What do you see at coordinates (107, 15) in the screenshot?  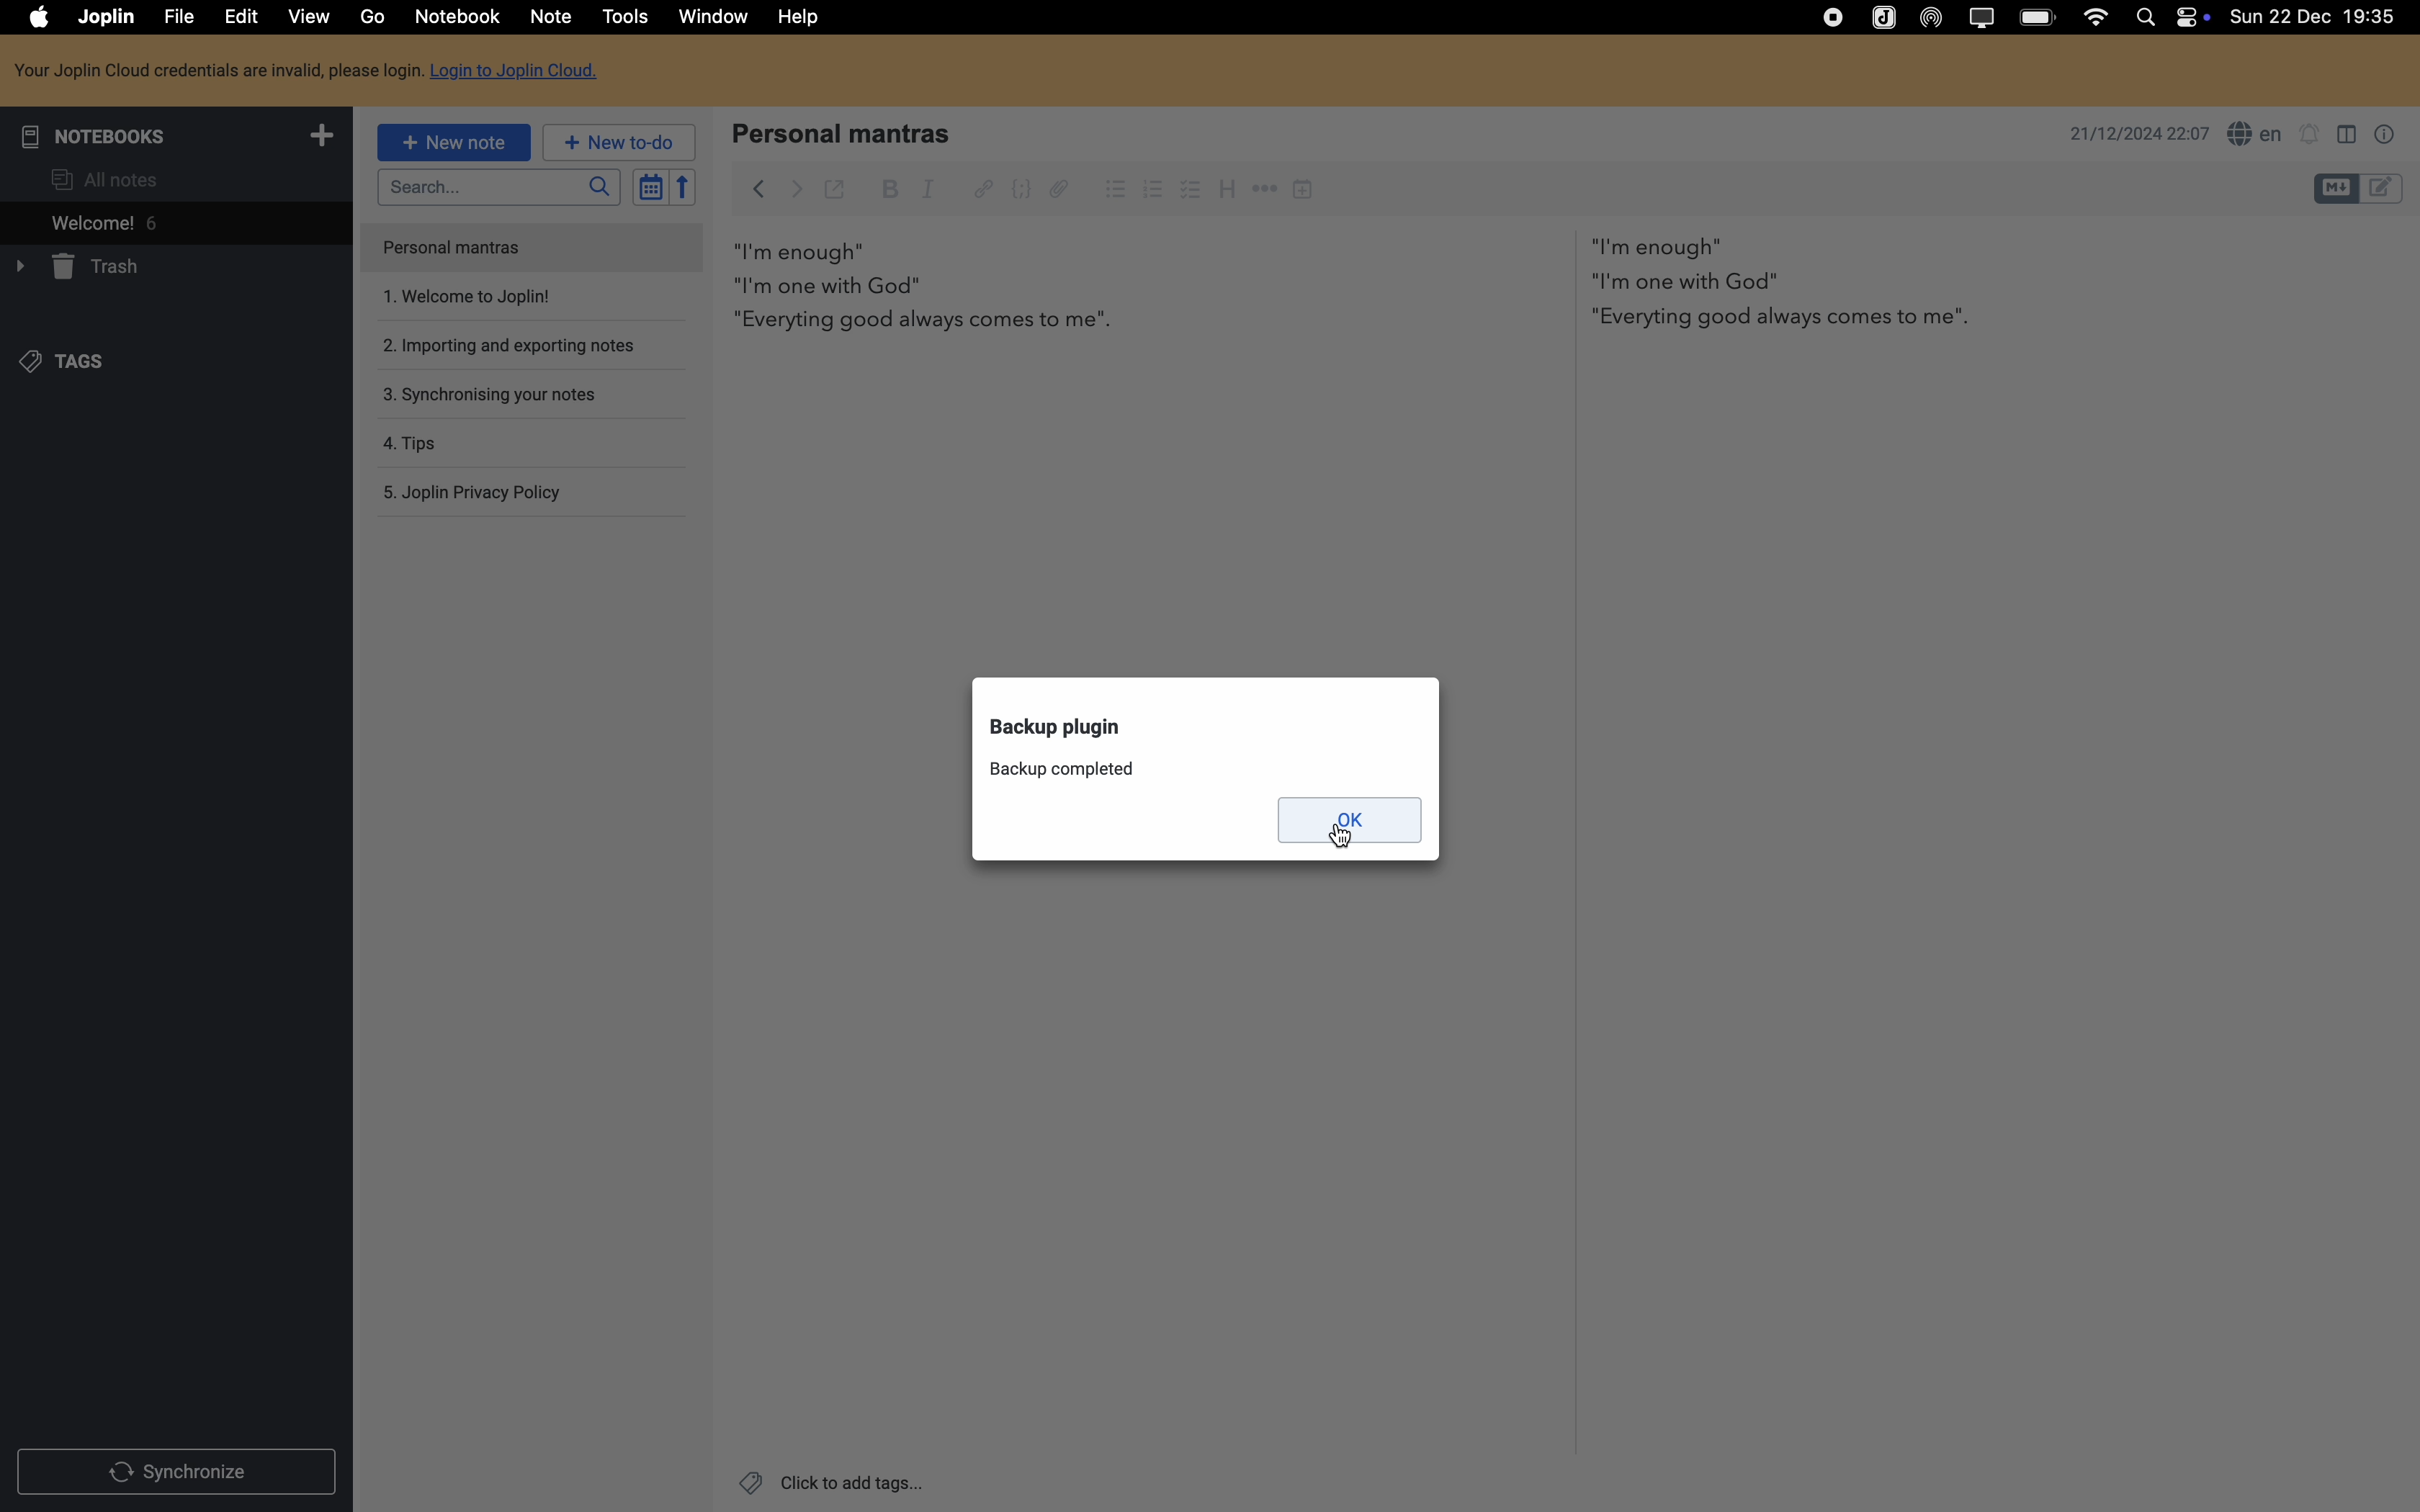 I see `Joplin` at bounding box center [107, 15].